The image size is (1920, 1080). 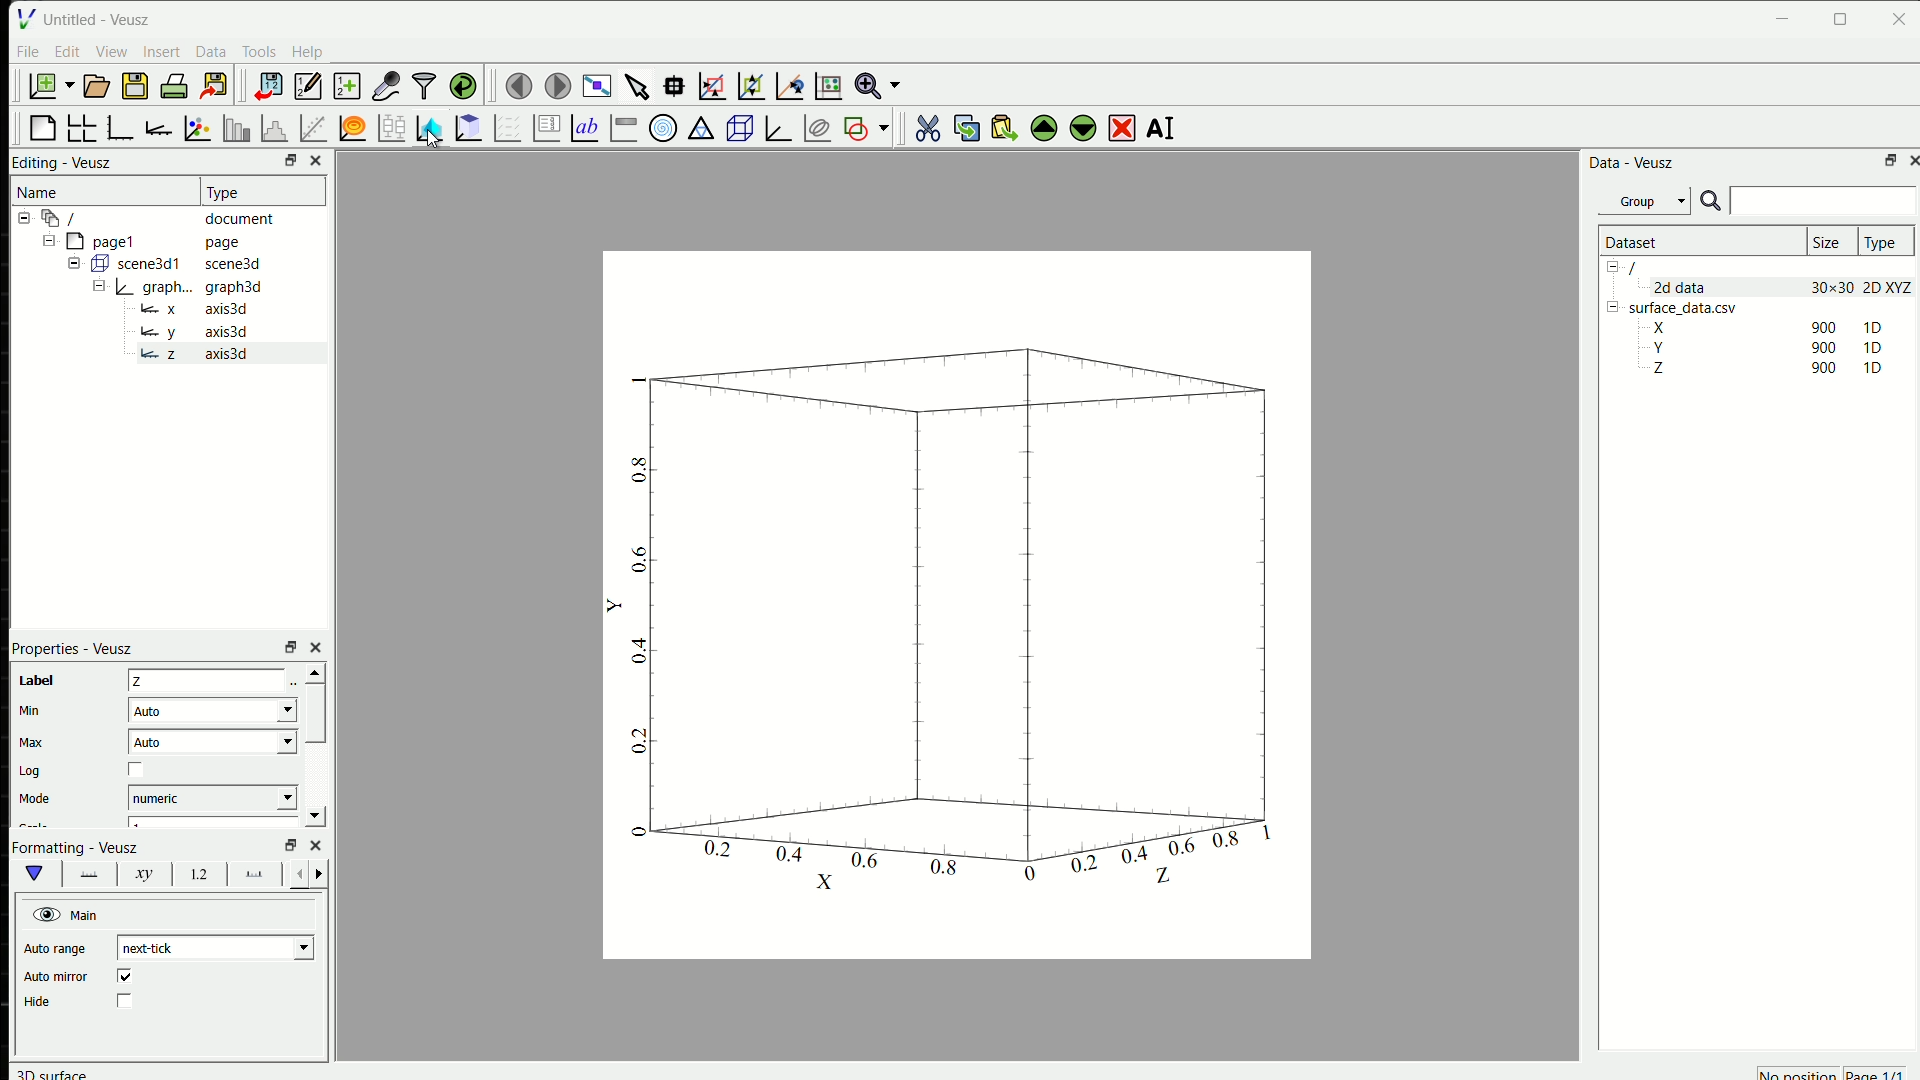 I want to click on 3D scene, so click(x=741, y=126).